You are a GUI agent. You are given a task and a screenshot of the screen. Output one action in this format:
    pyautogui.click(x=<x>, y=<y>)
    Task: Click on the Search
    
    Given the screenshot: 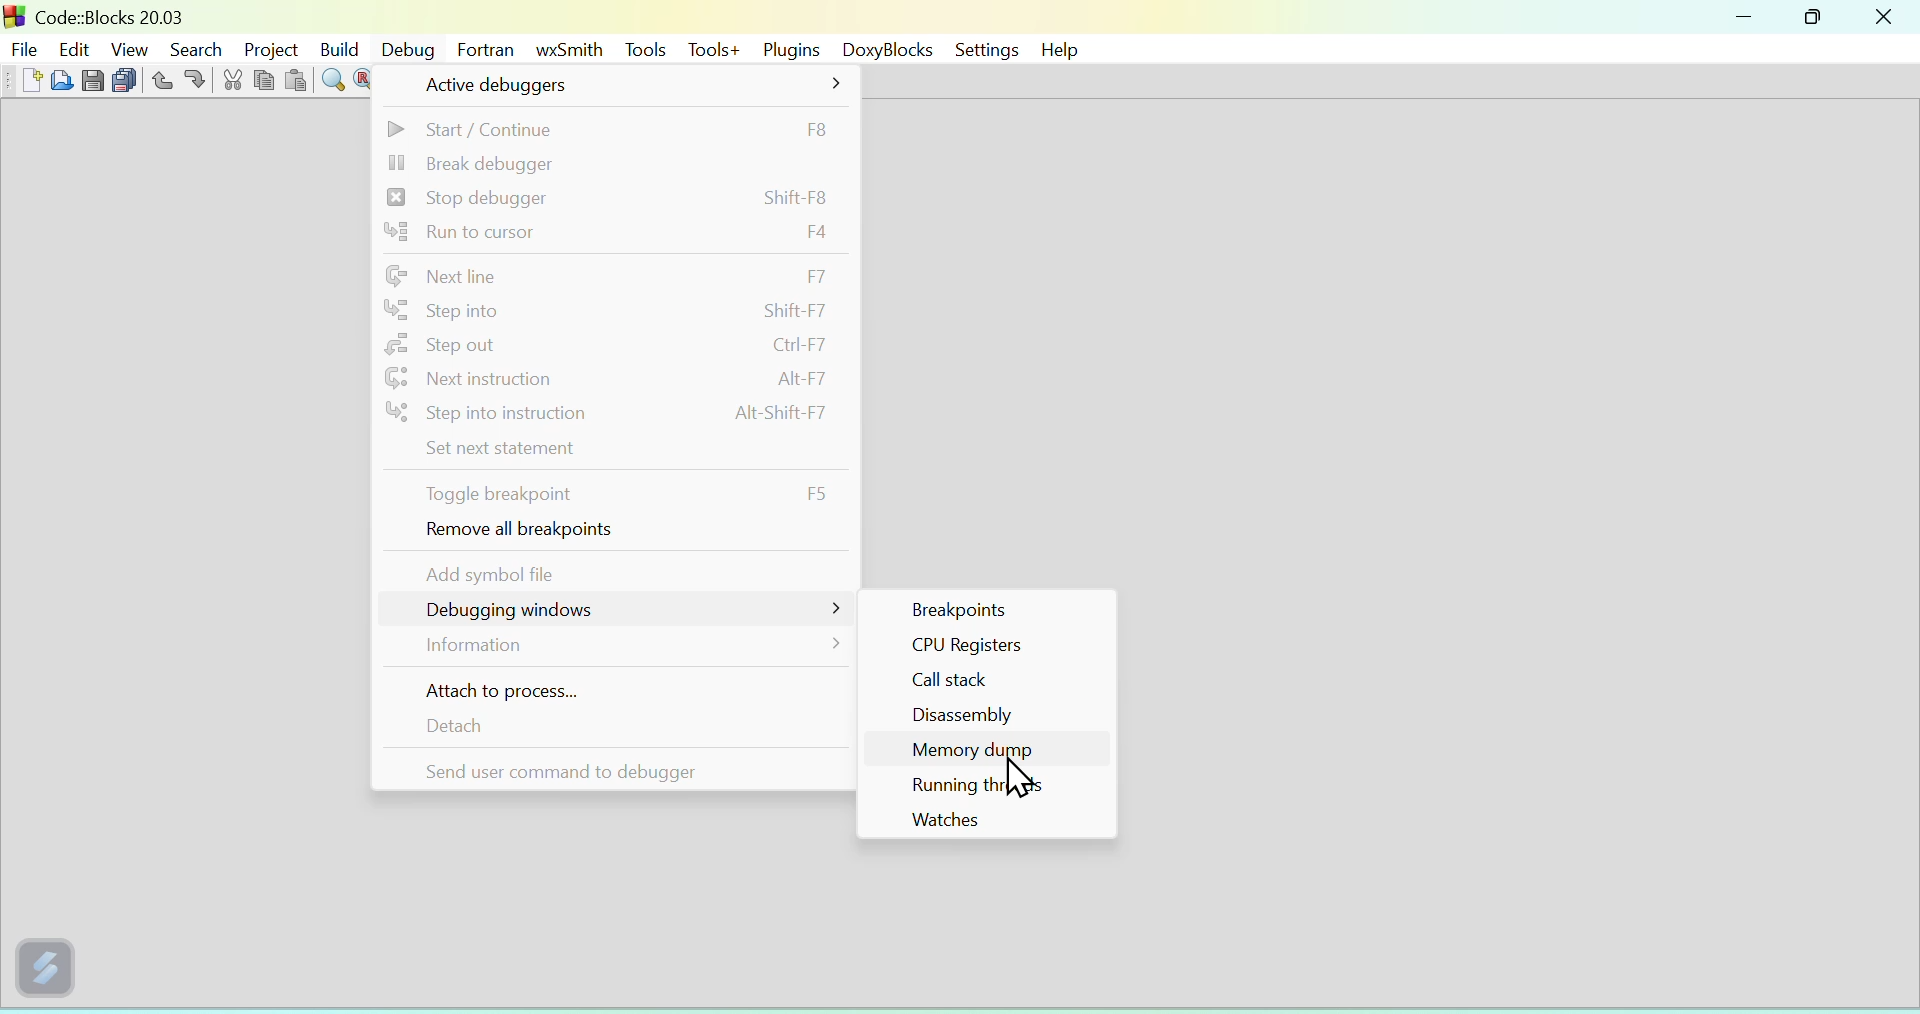 What is the action you would take?
    pyautogui.click(x=192, y=48)
    